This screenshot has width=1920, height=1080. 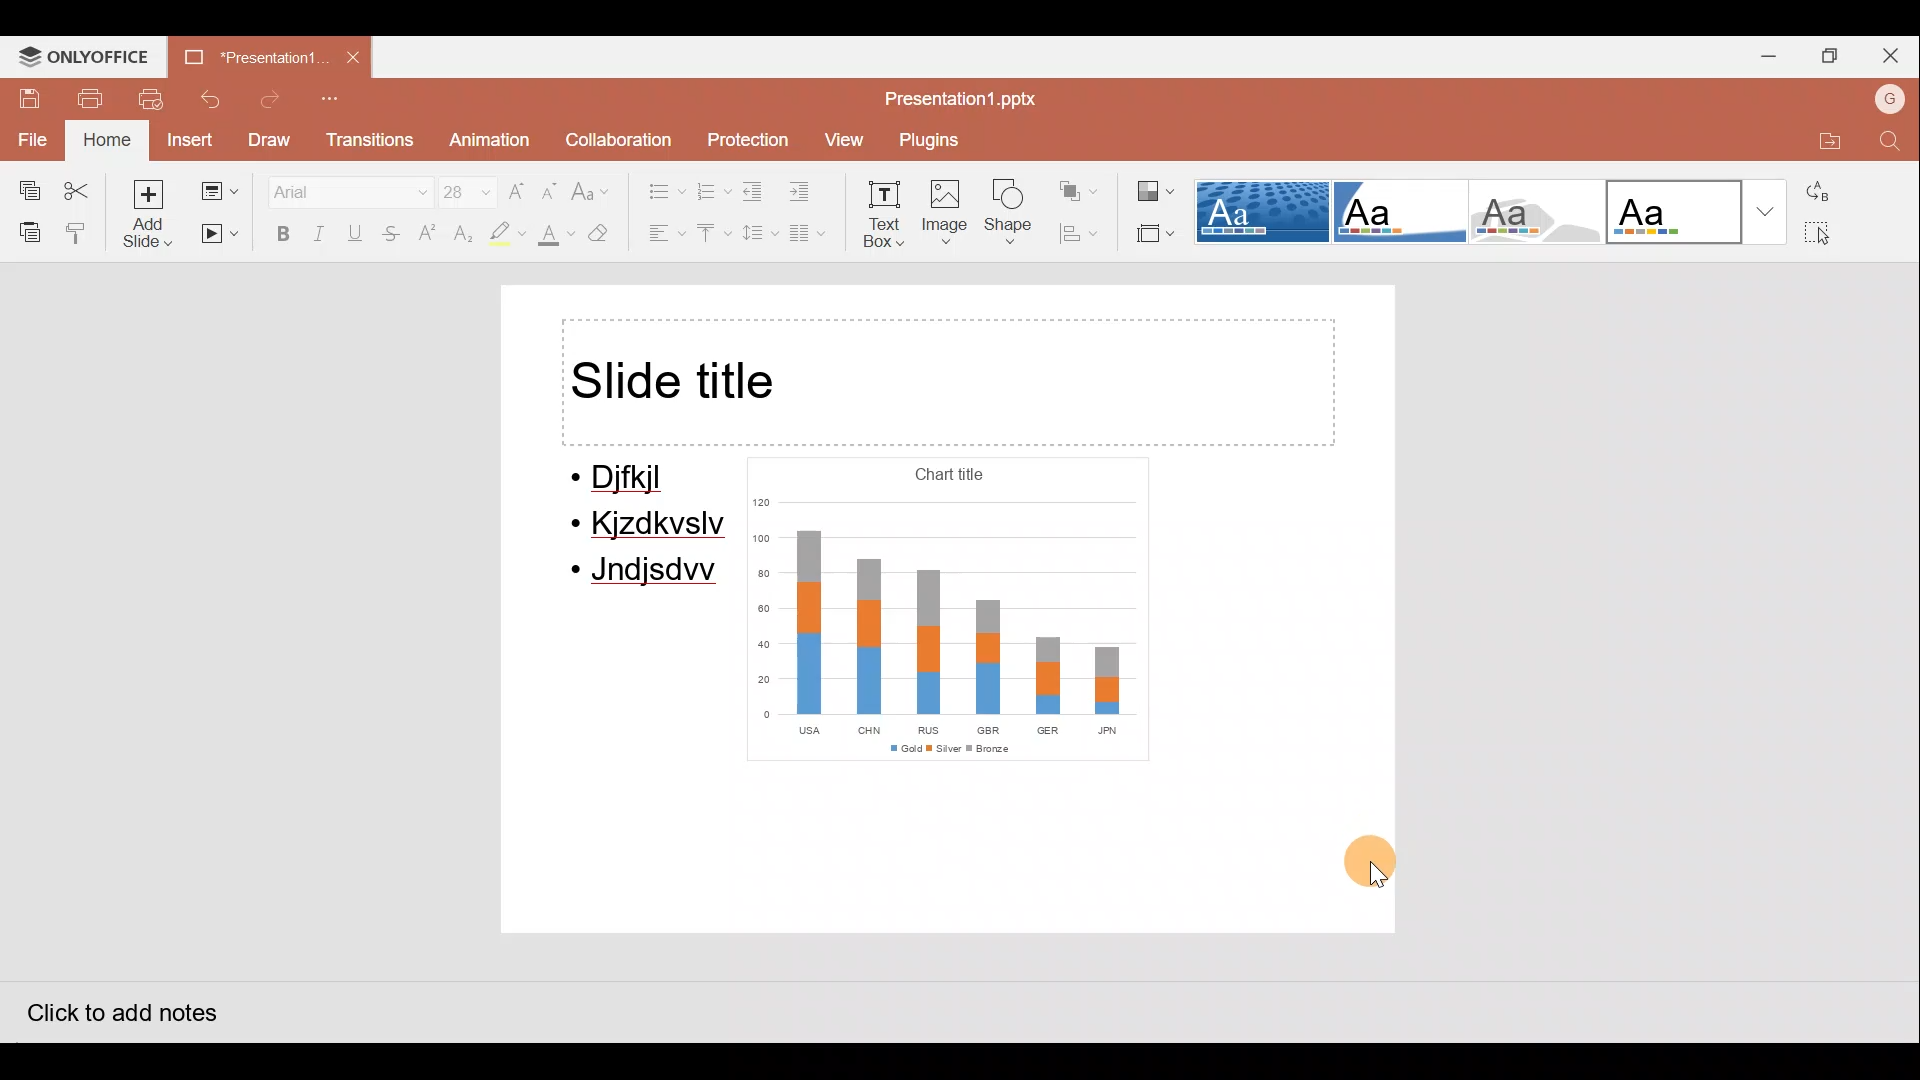 I want to click on Chart, so click(x=944, y=610).